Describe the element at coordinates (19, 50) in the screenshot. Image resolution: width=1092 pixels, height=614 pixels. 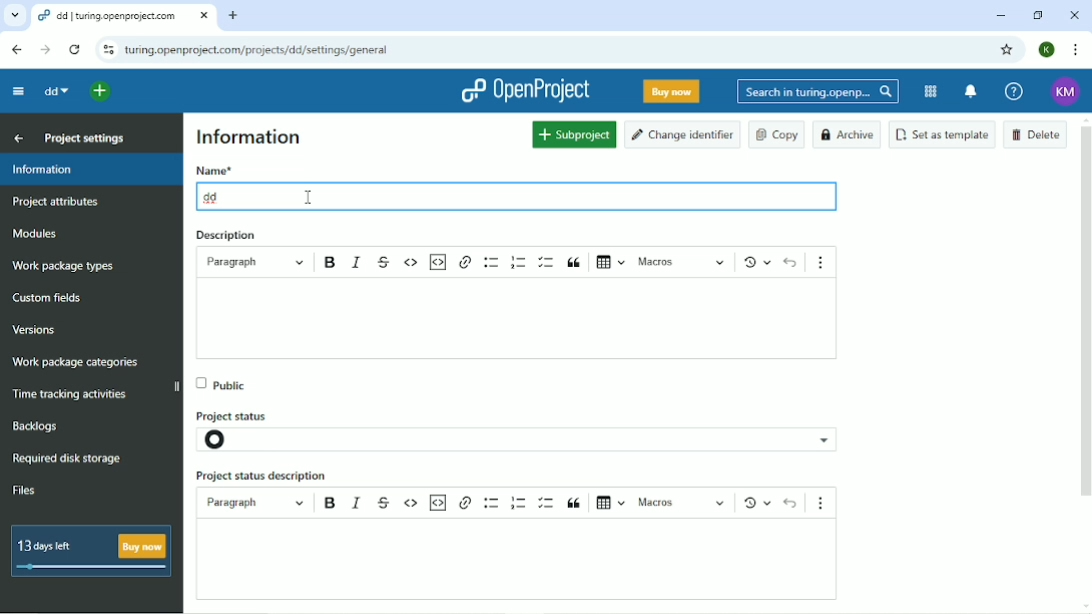
I see `Back` at that location.